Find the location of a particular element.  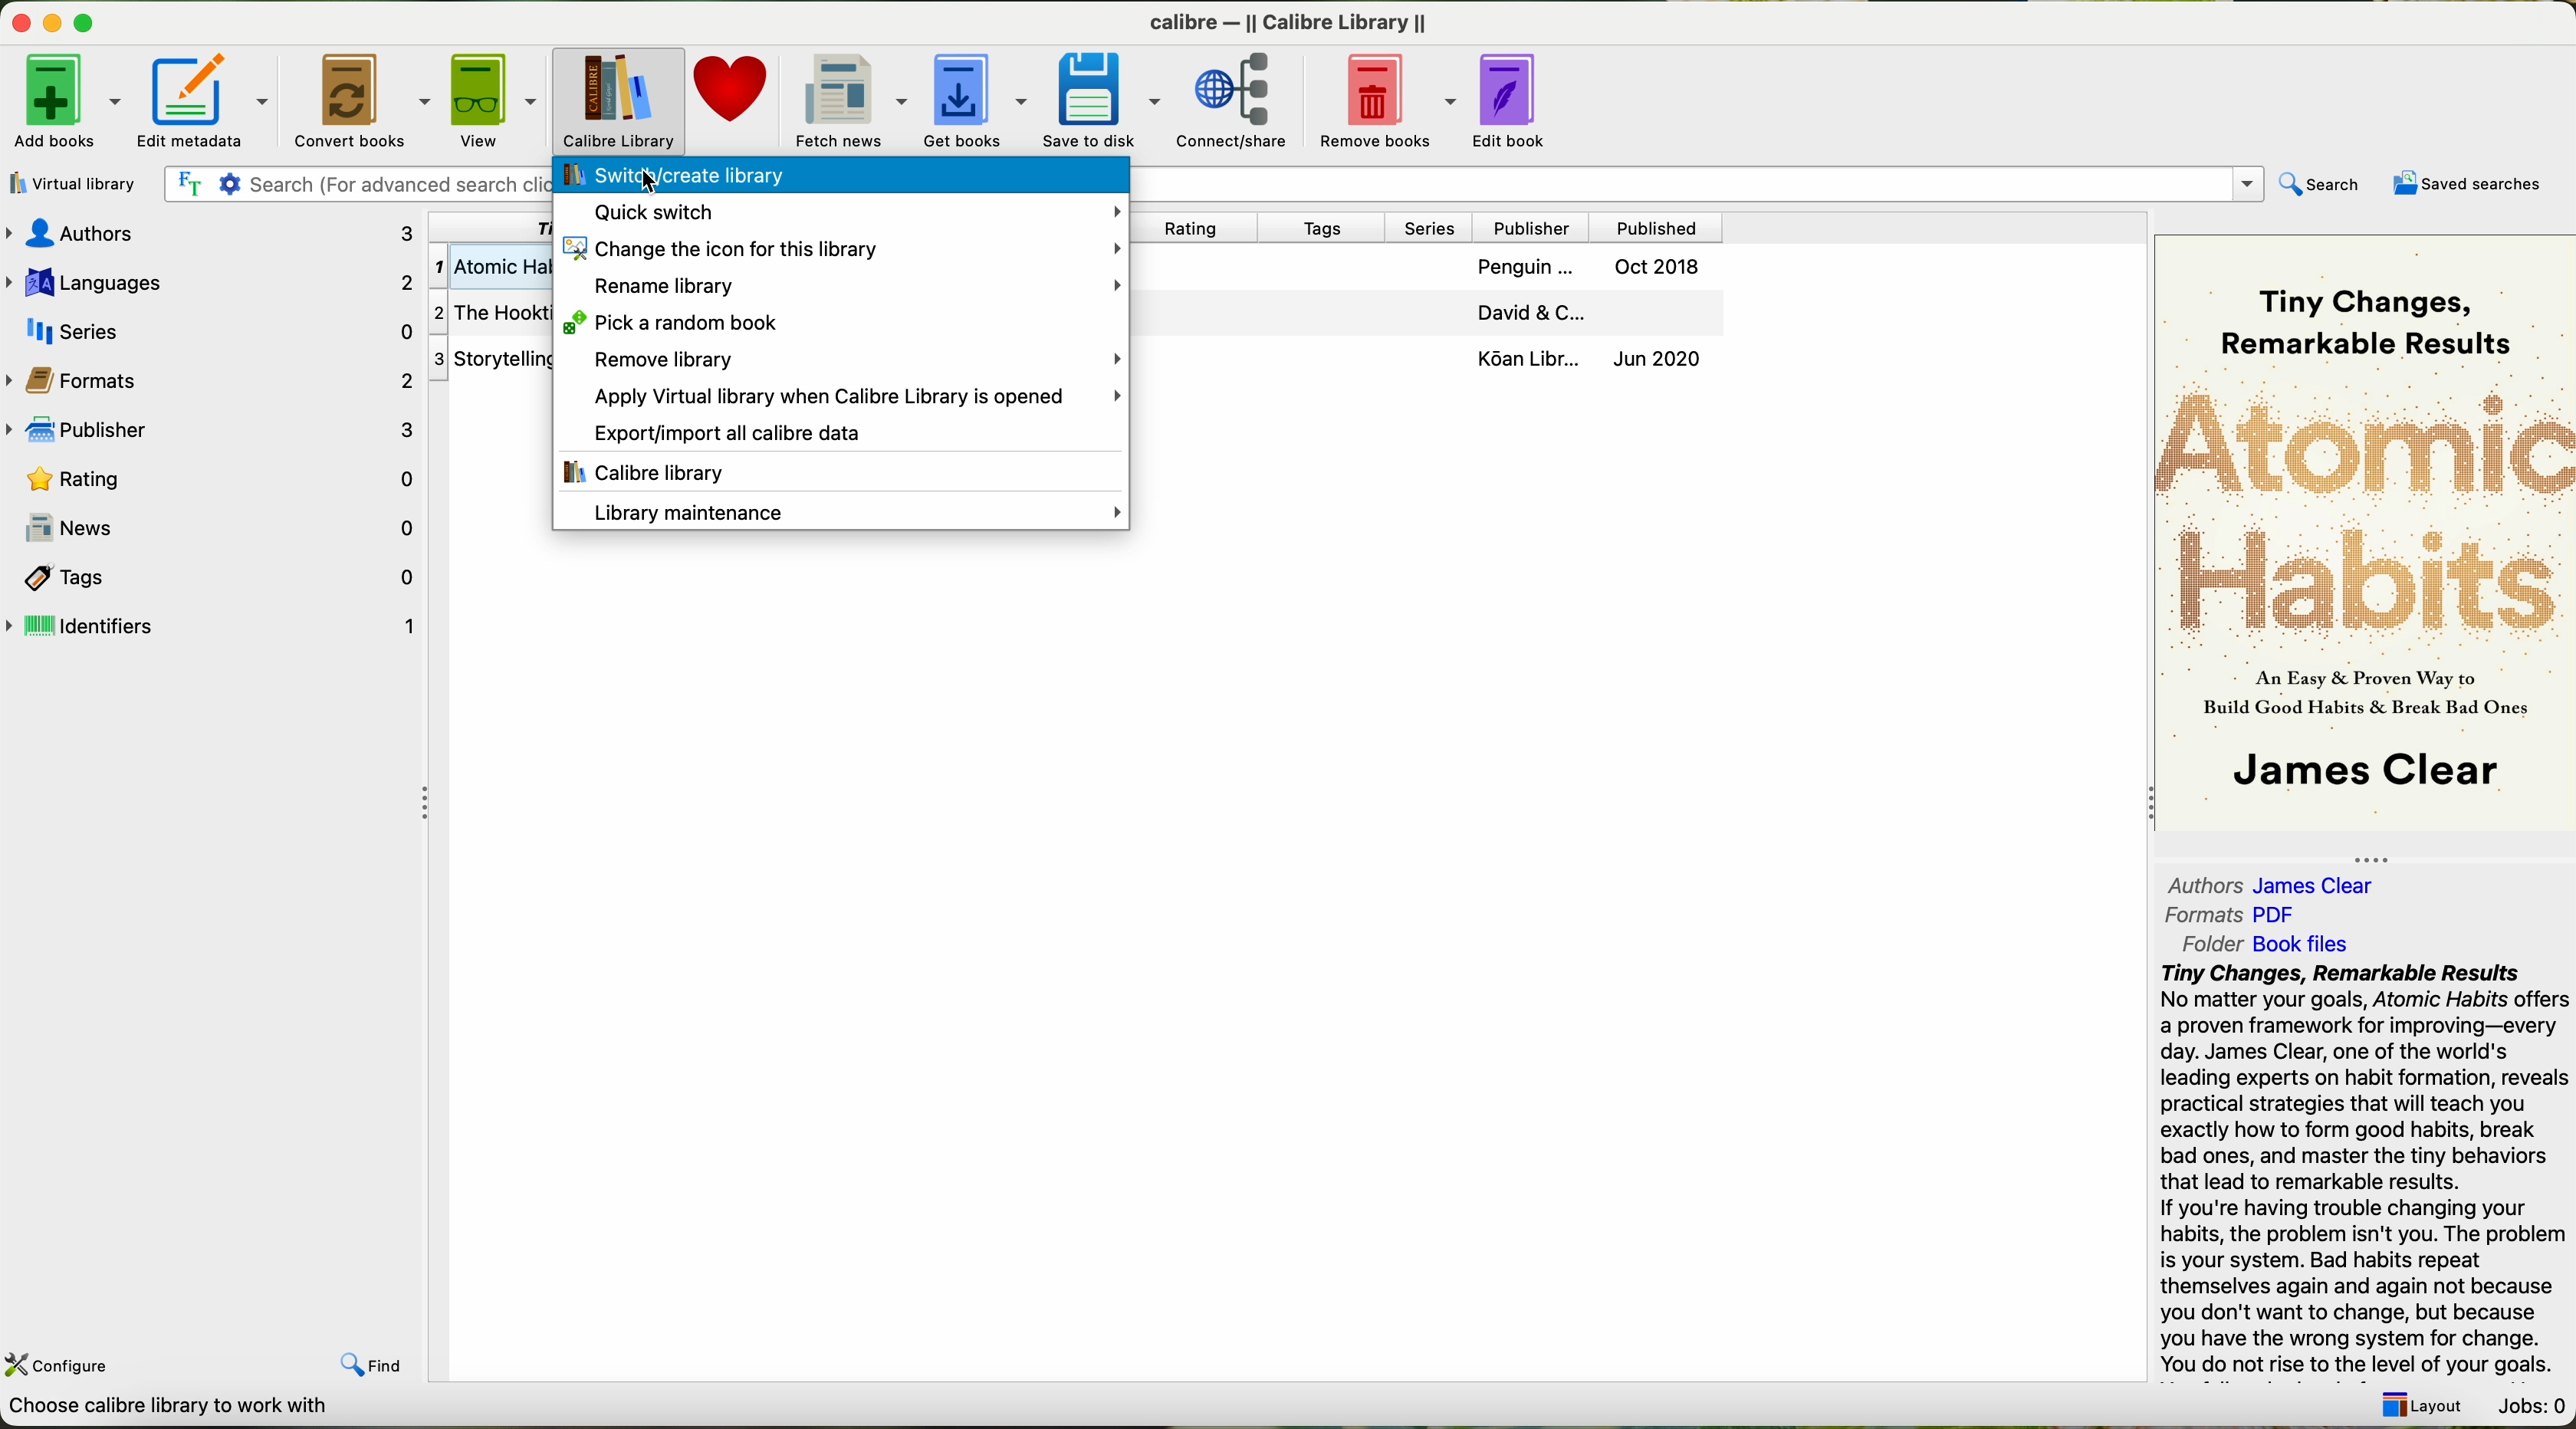

rating is located at coordinates (1199, 228).